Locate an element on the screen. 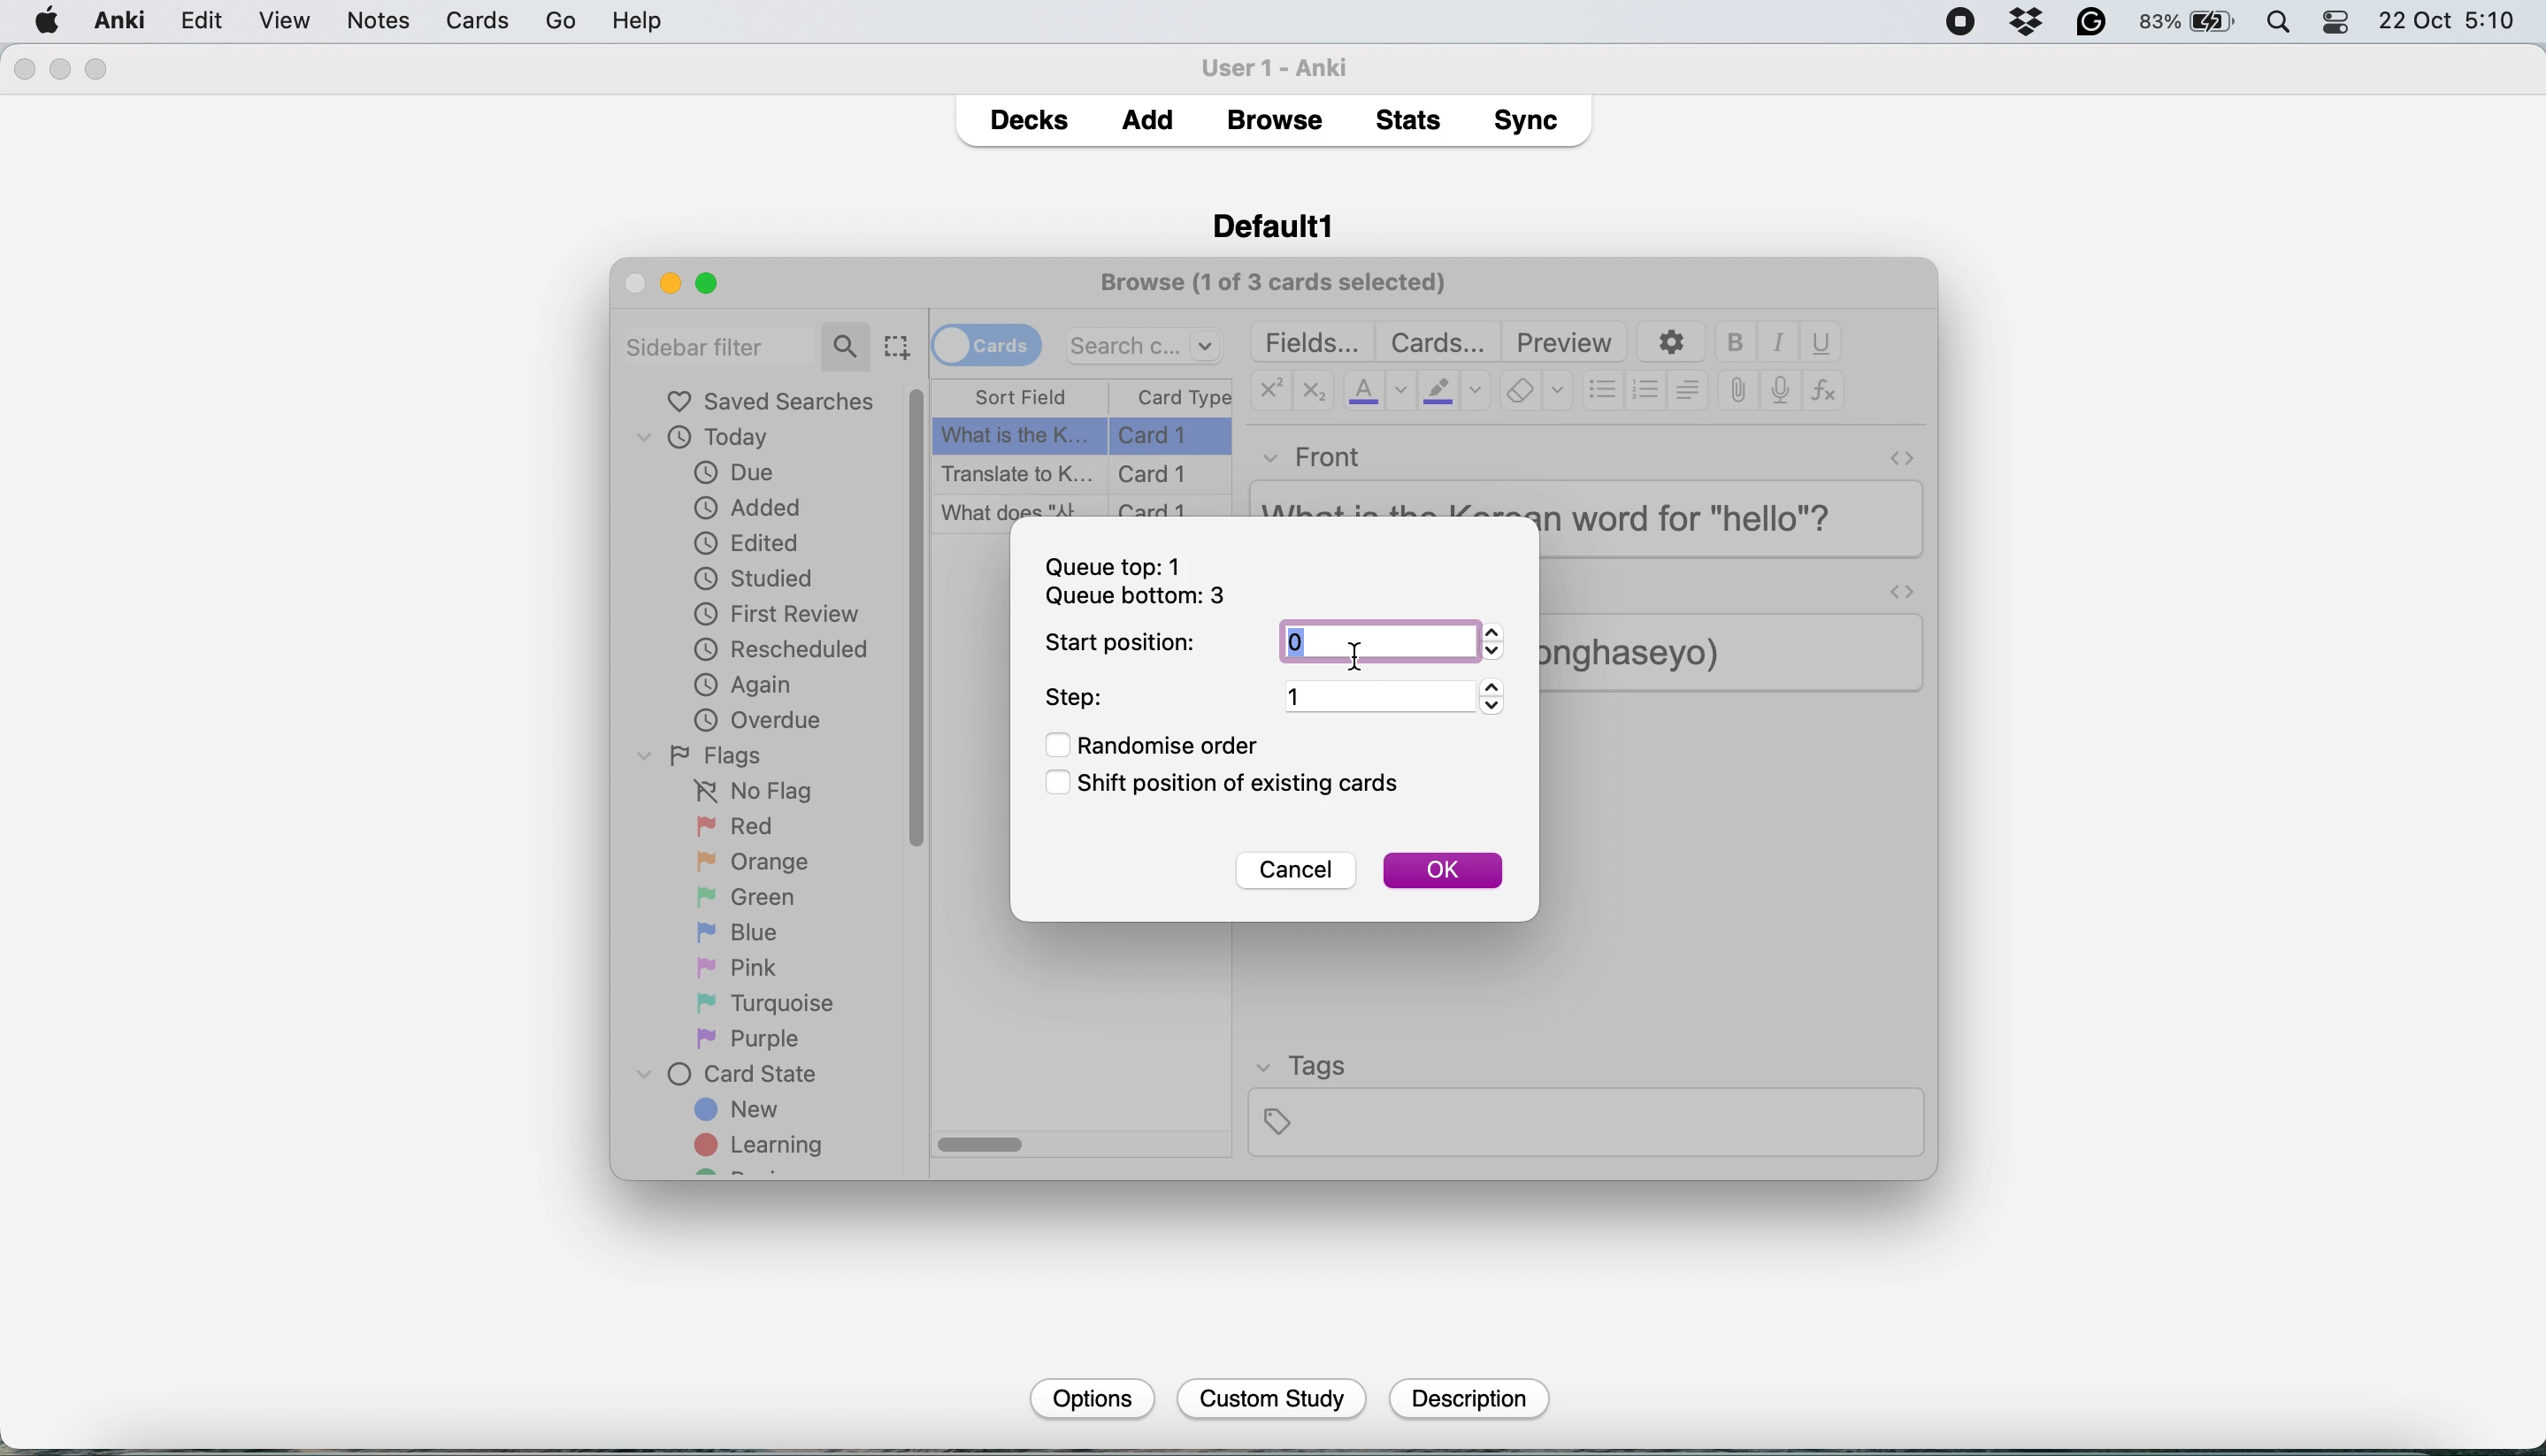 The height and width of the screenshot is (1456, 2546). Options is located at coordinates (1089, 1397).